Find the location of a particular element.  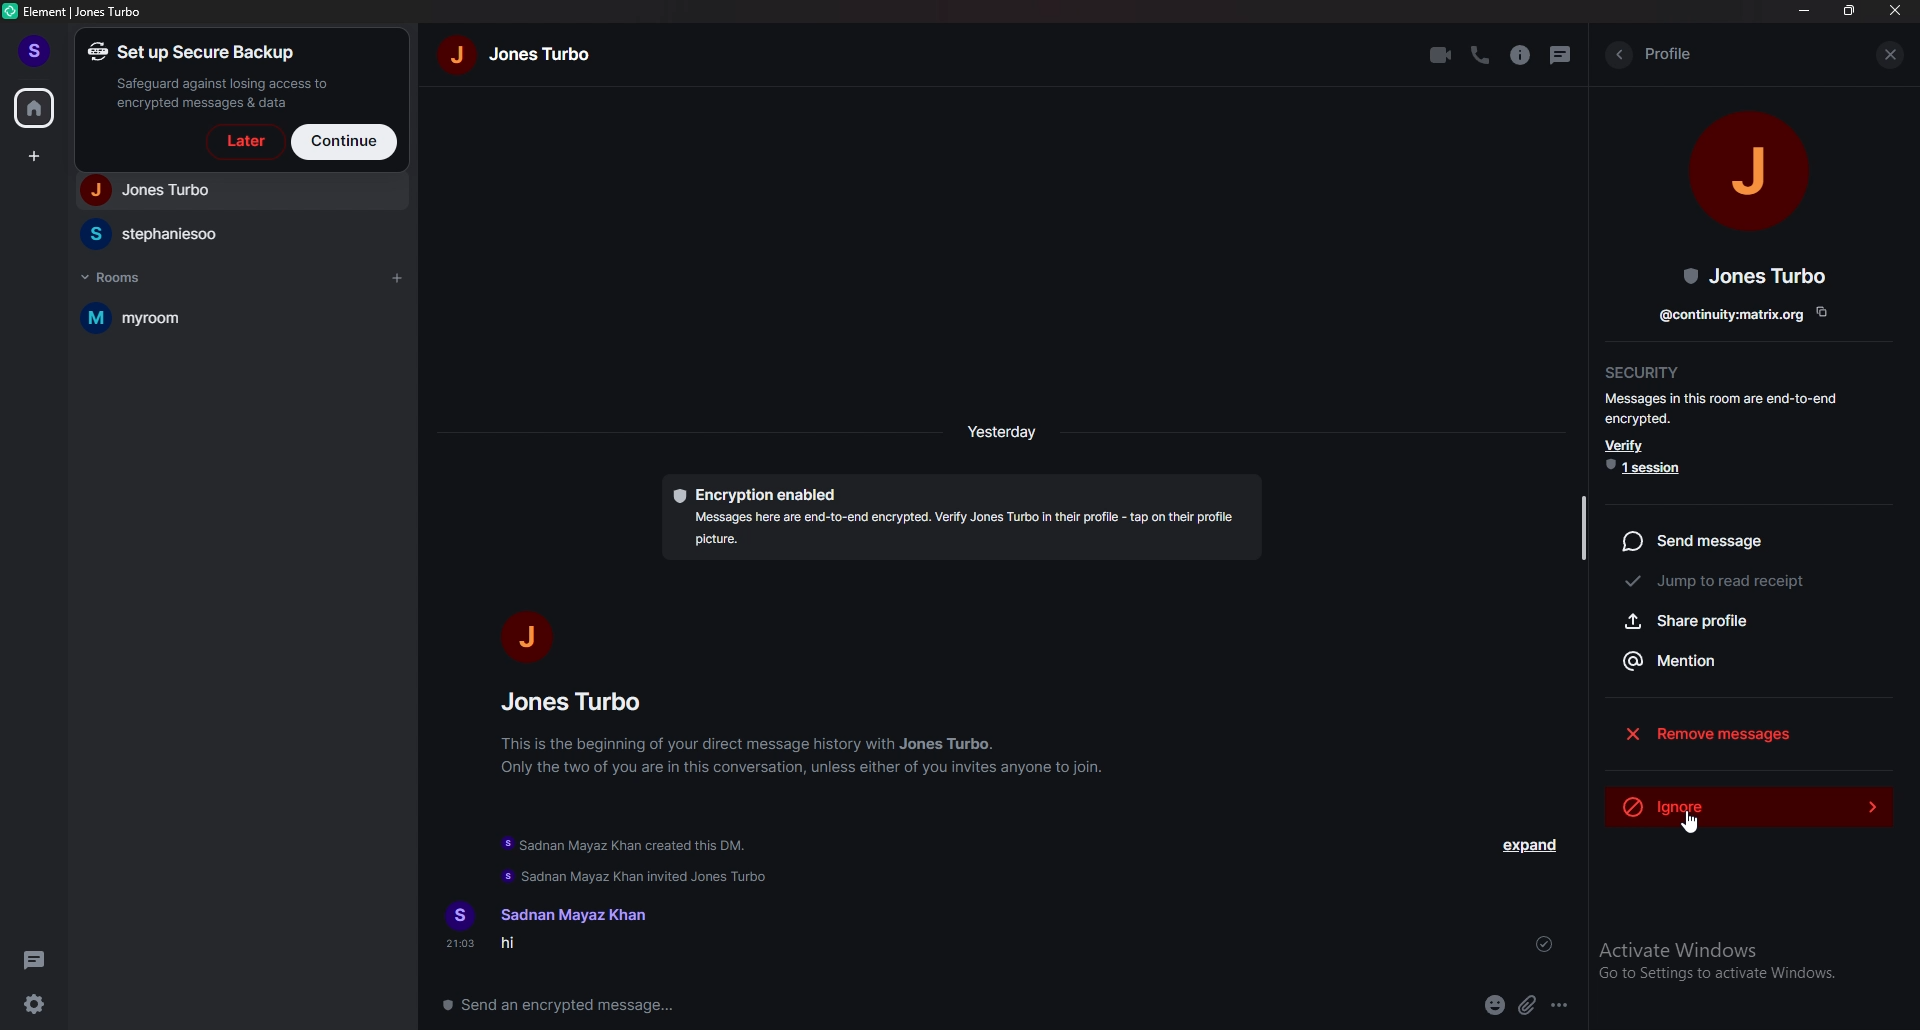

resize is located at coordinates (1850, 10).